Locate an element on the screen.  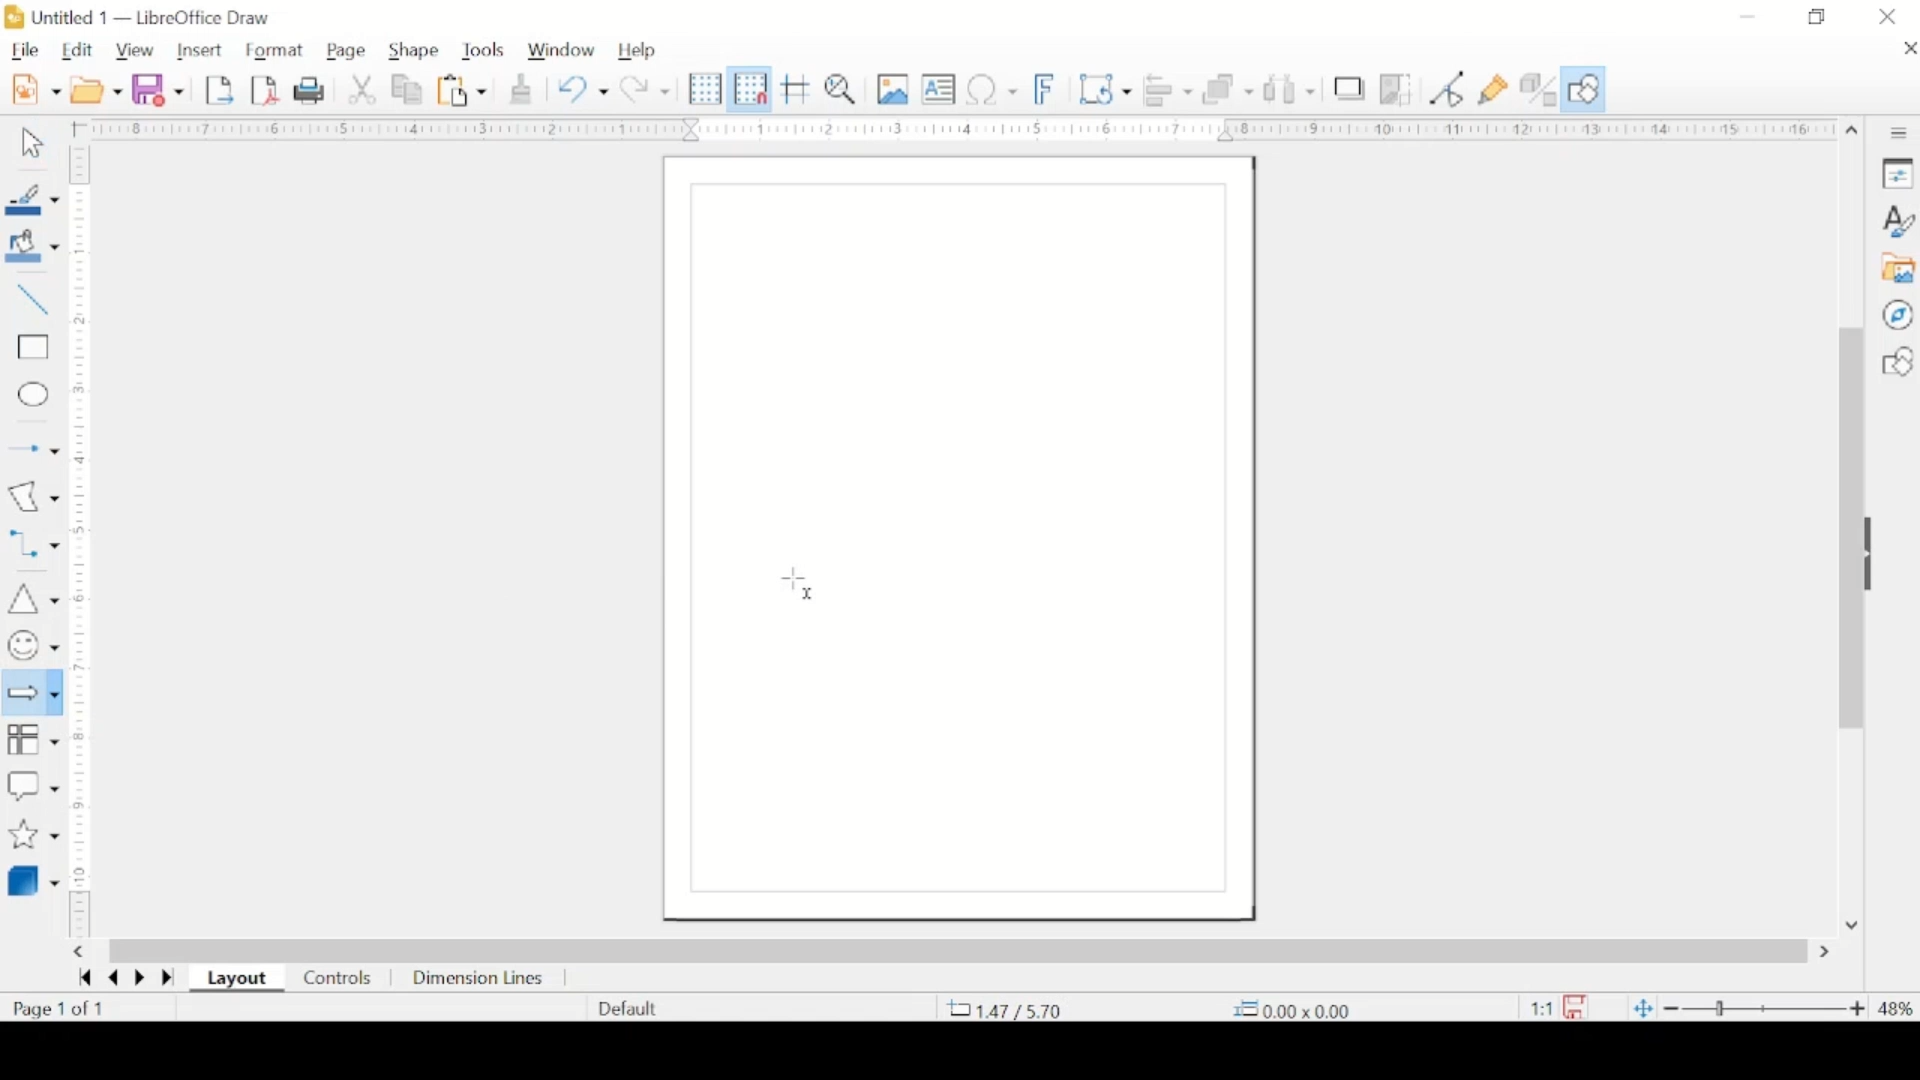
scroll down arrow is located at coordinates (1851, 926).